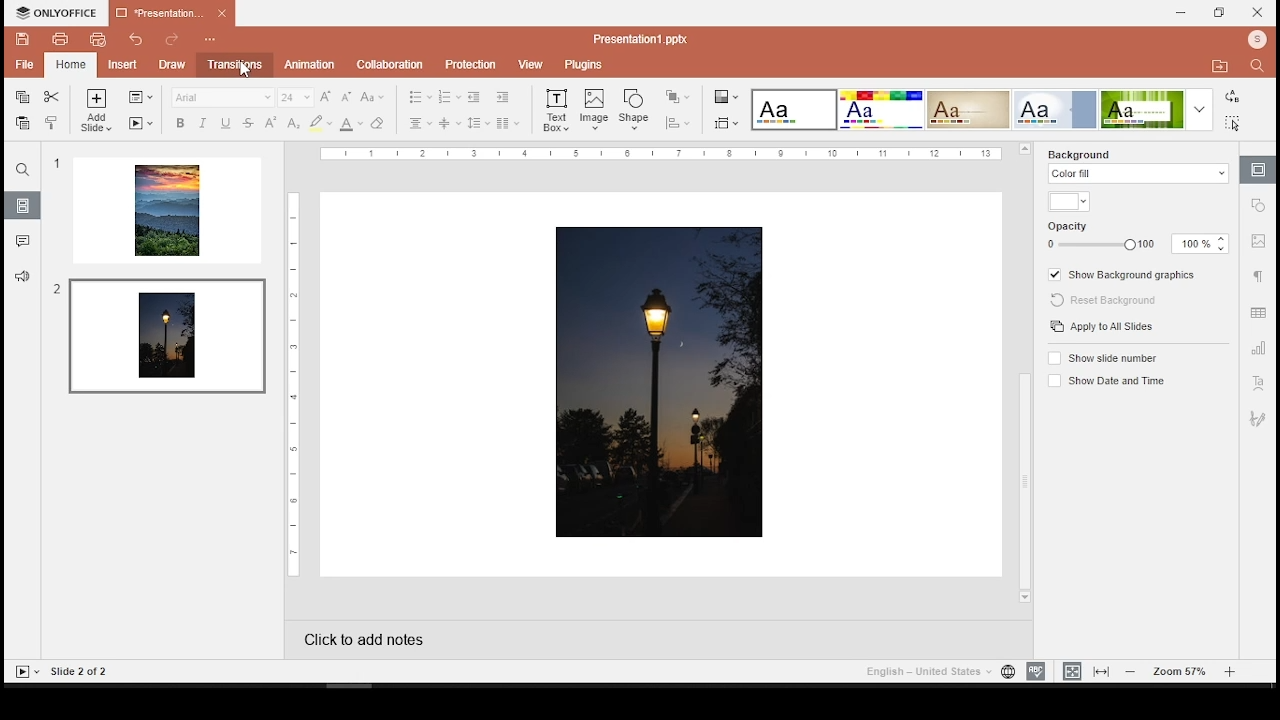  Describe the element at coordinates (1259, 349) in the screenshot. I see `chart settings` at that location.